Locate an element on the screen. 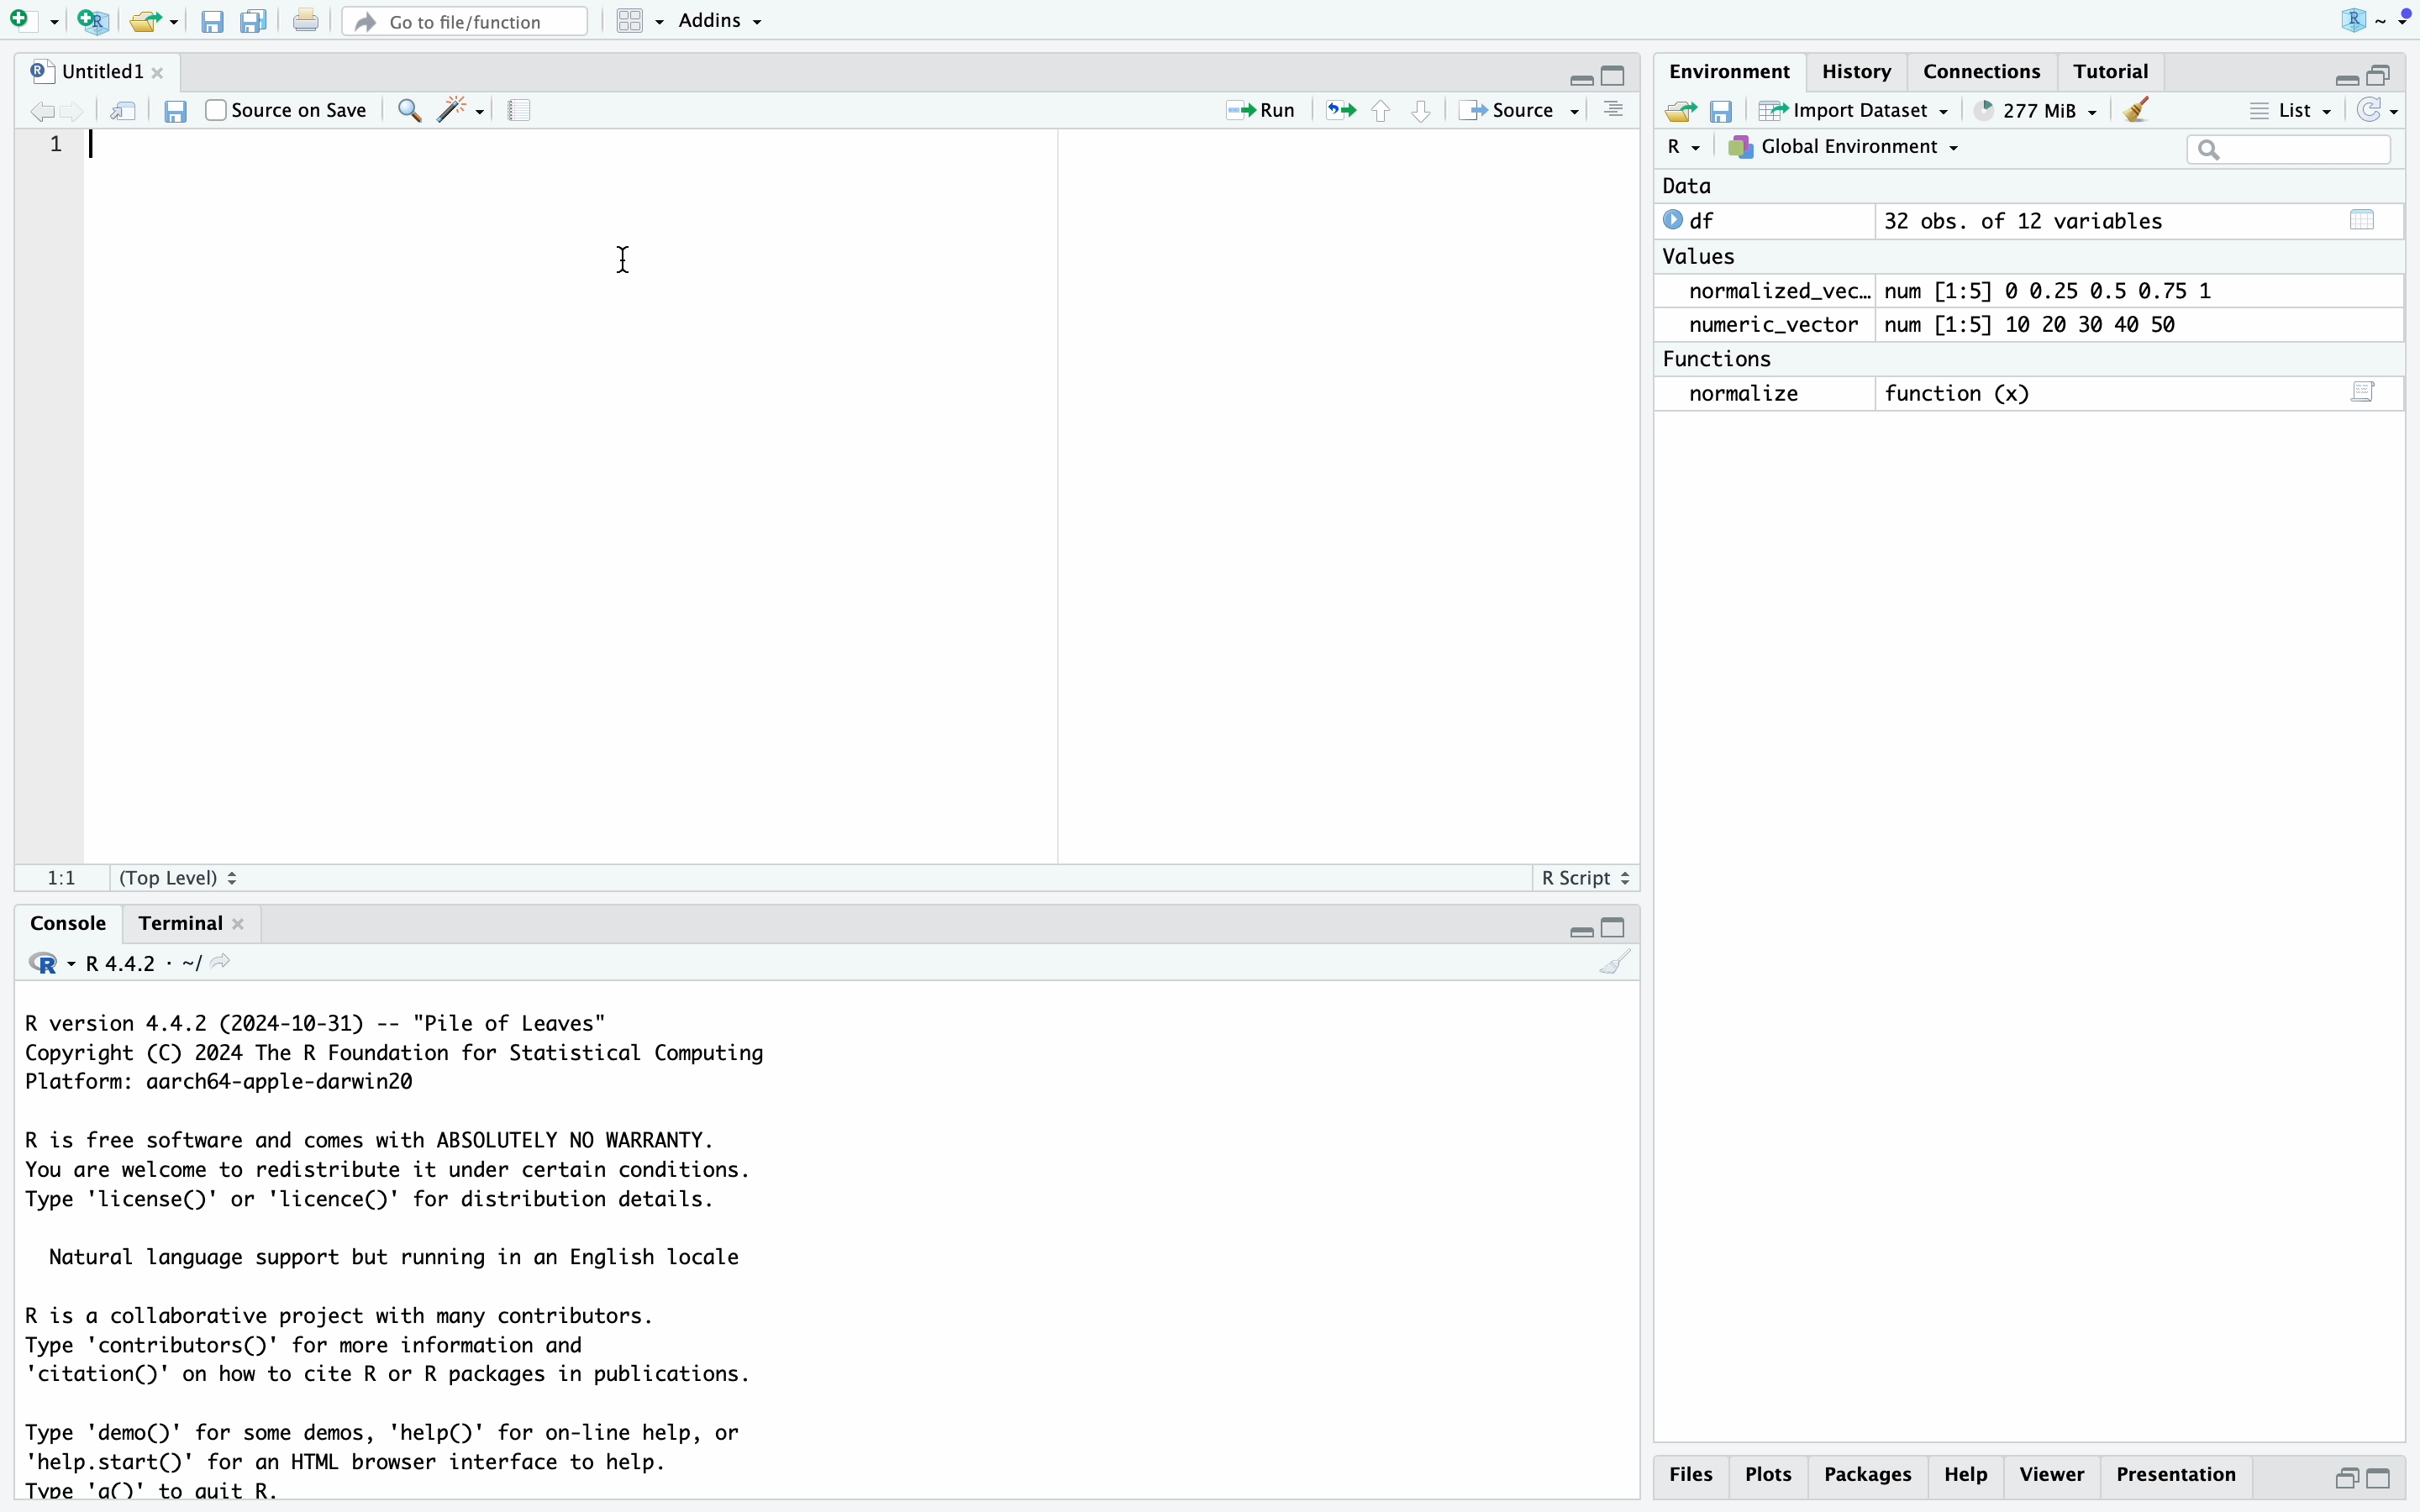 The image size is (2420, 1512). R Script is located at coordinates (1579, 878).